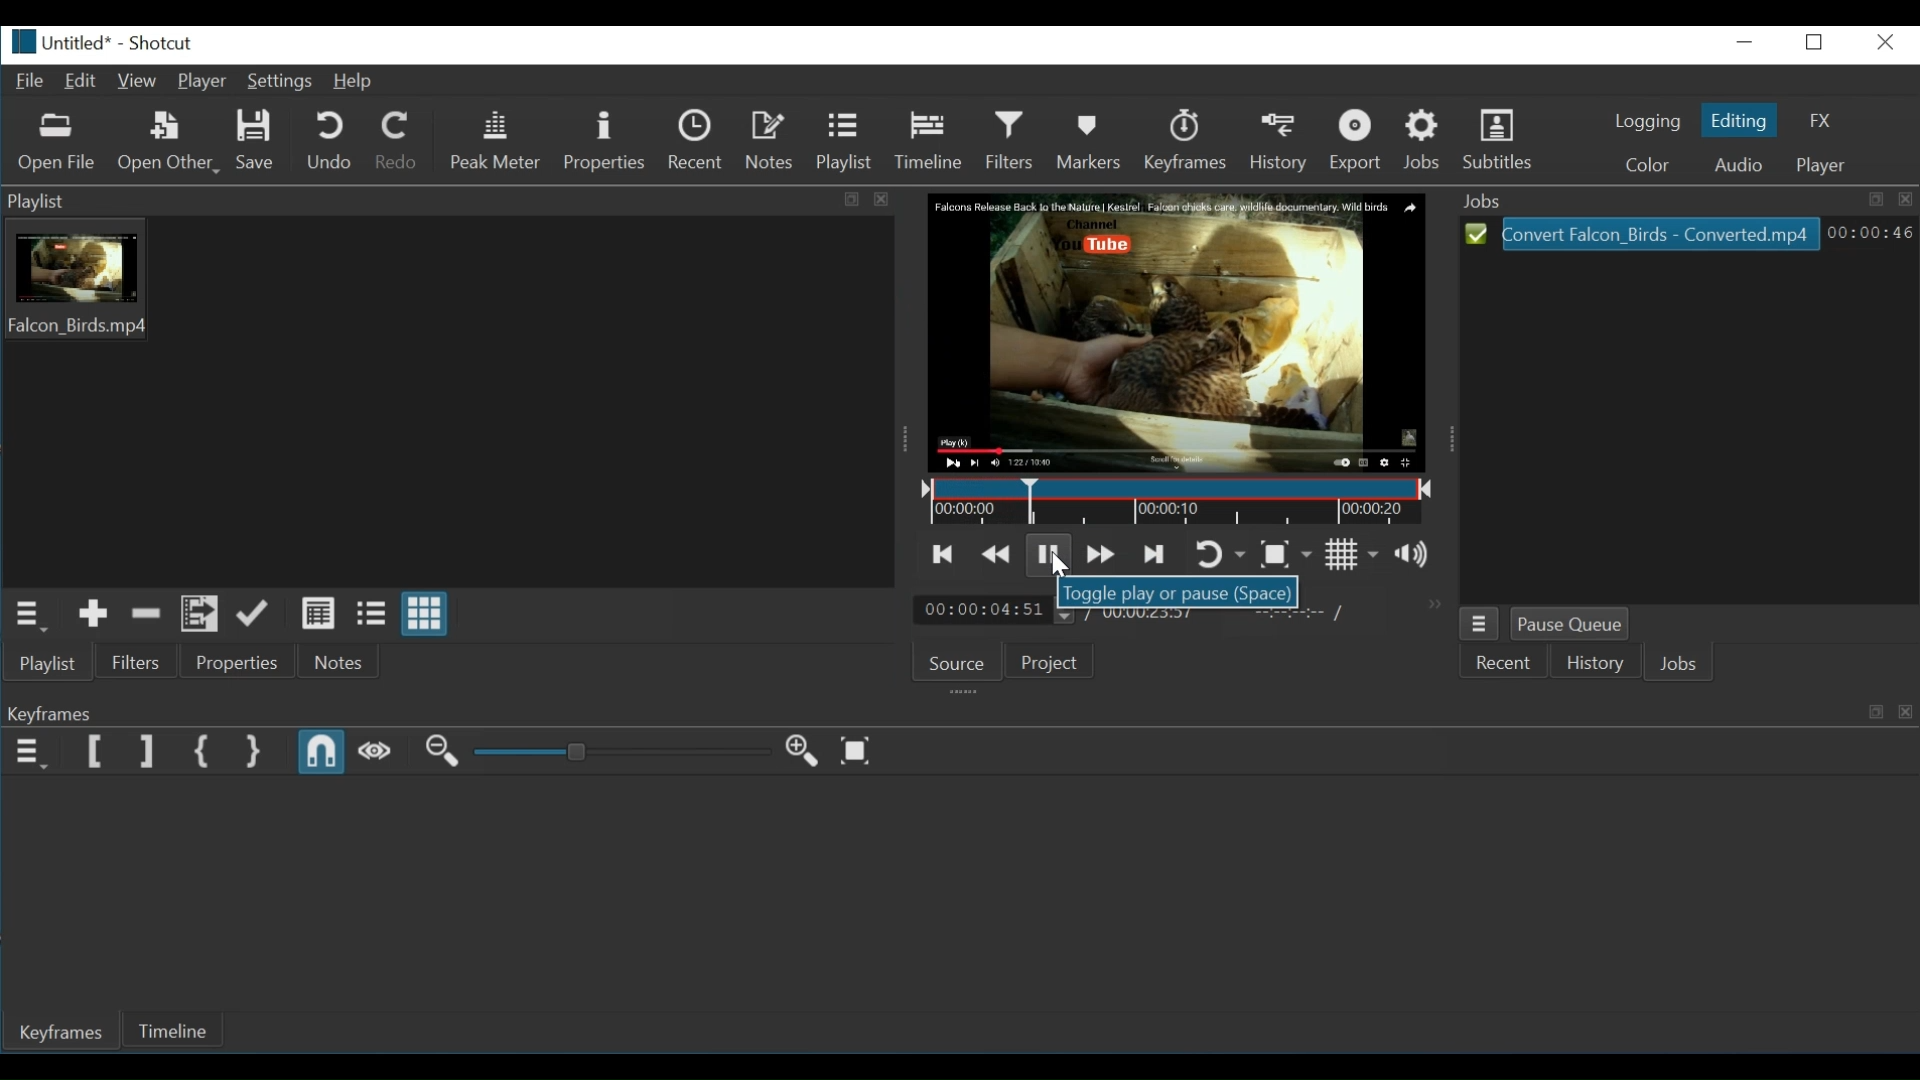 The width and height of the screenshot is (1920, 1080). Describe the element at coordinates (1279, 140) in the screenshot. I see `History` at that location.